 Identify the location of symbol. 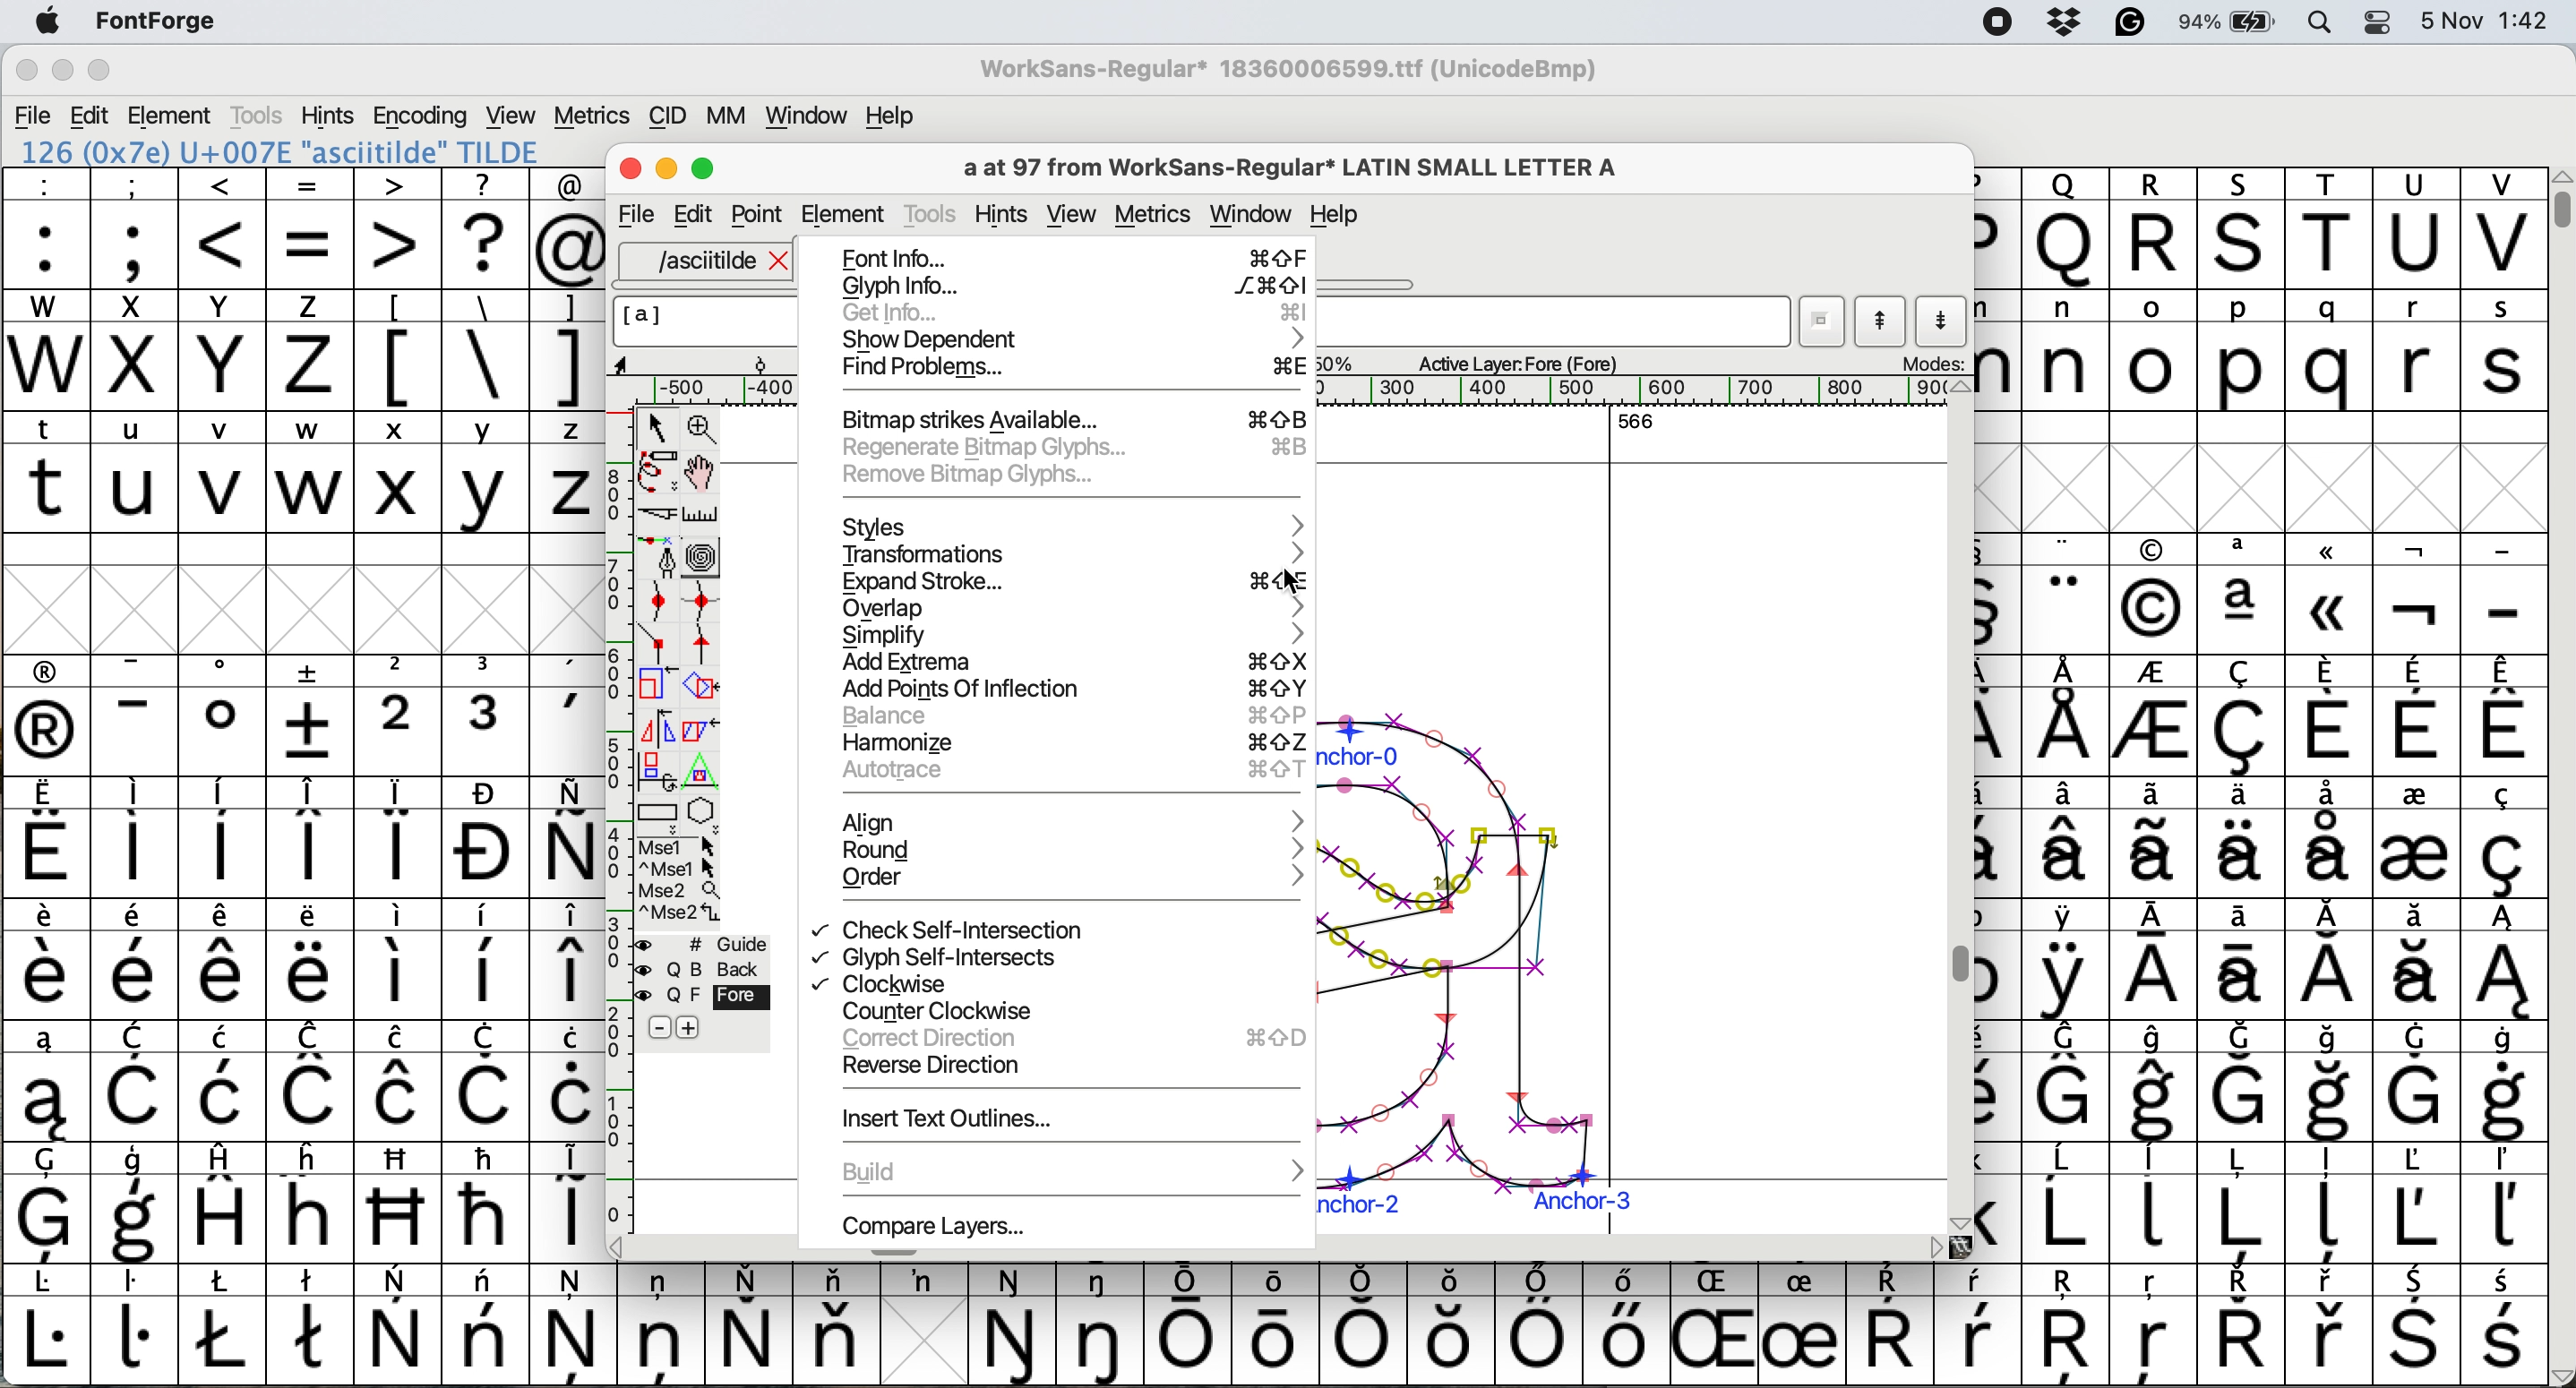
(2068, 716).